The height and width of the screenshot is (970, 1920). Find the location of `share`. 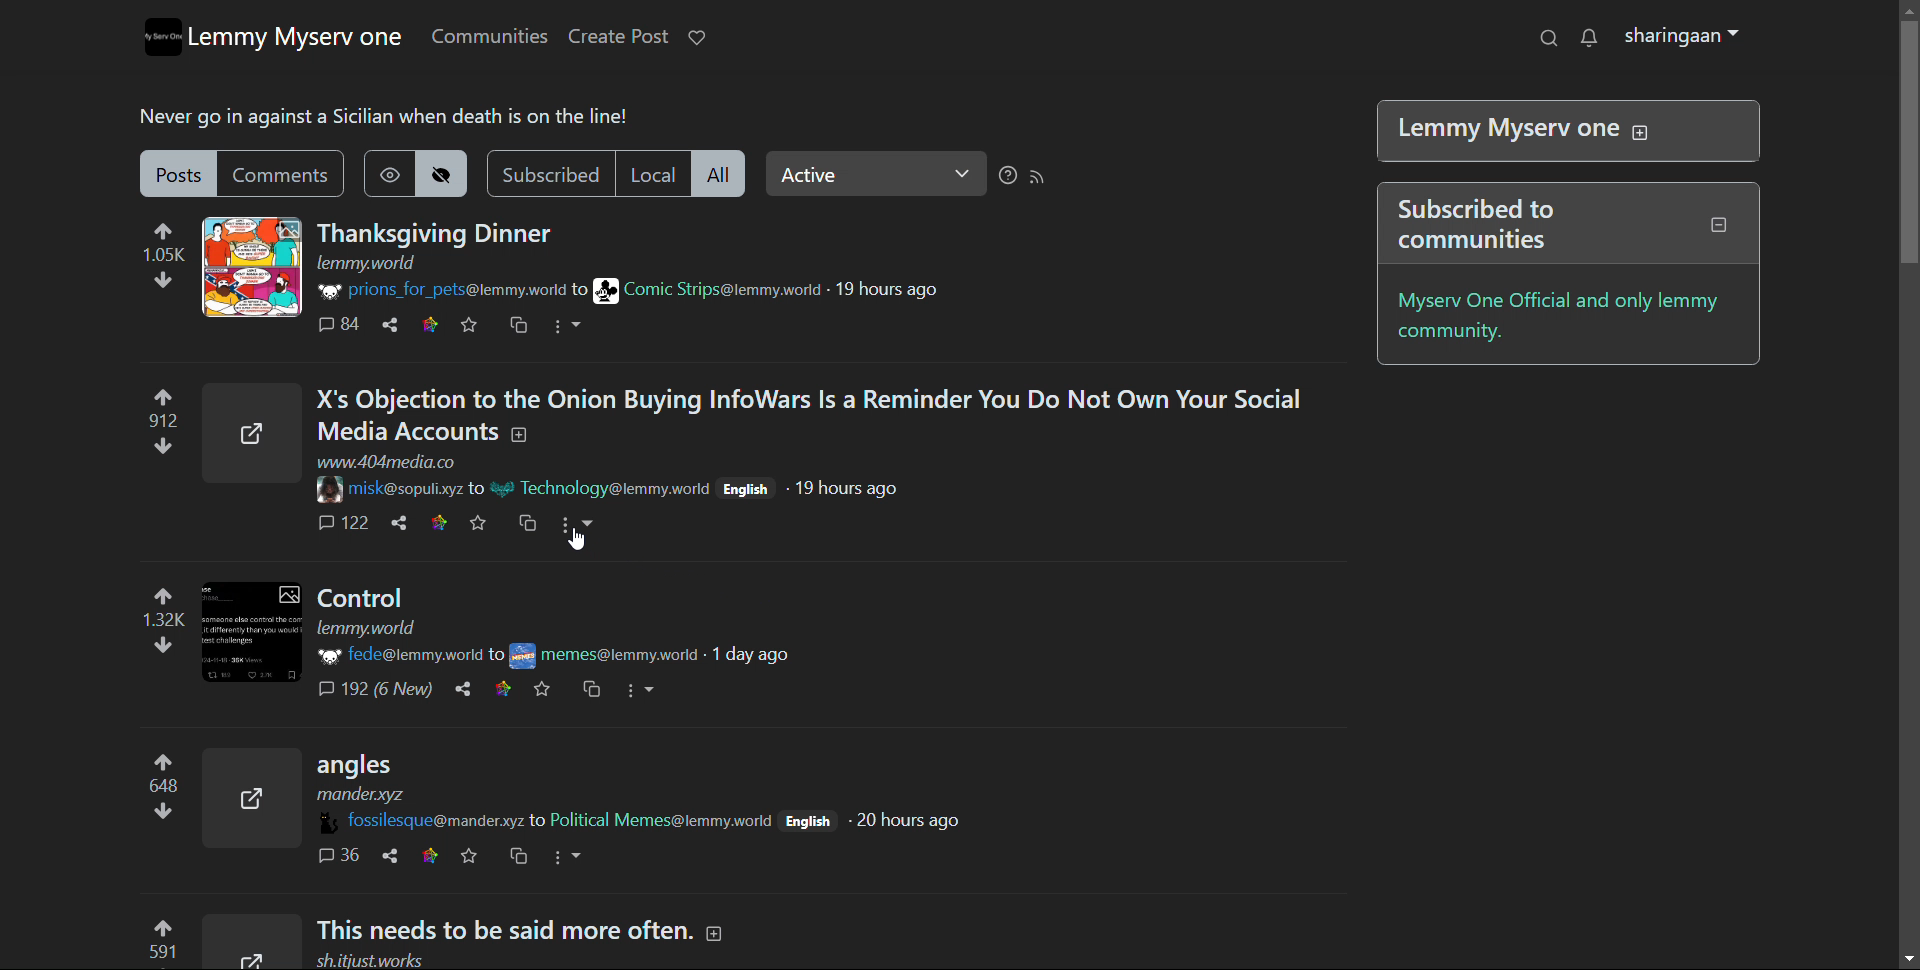

share is located at coordinates (462, 691).